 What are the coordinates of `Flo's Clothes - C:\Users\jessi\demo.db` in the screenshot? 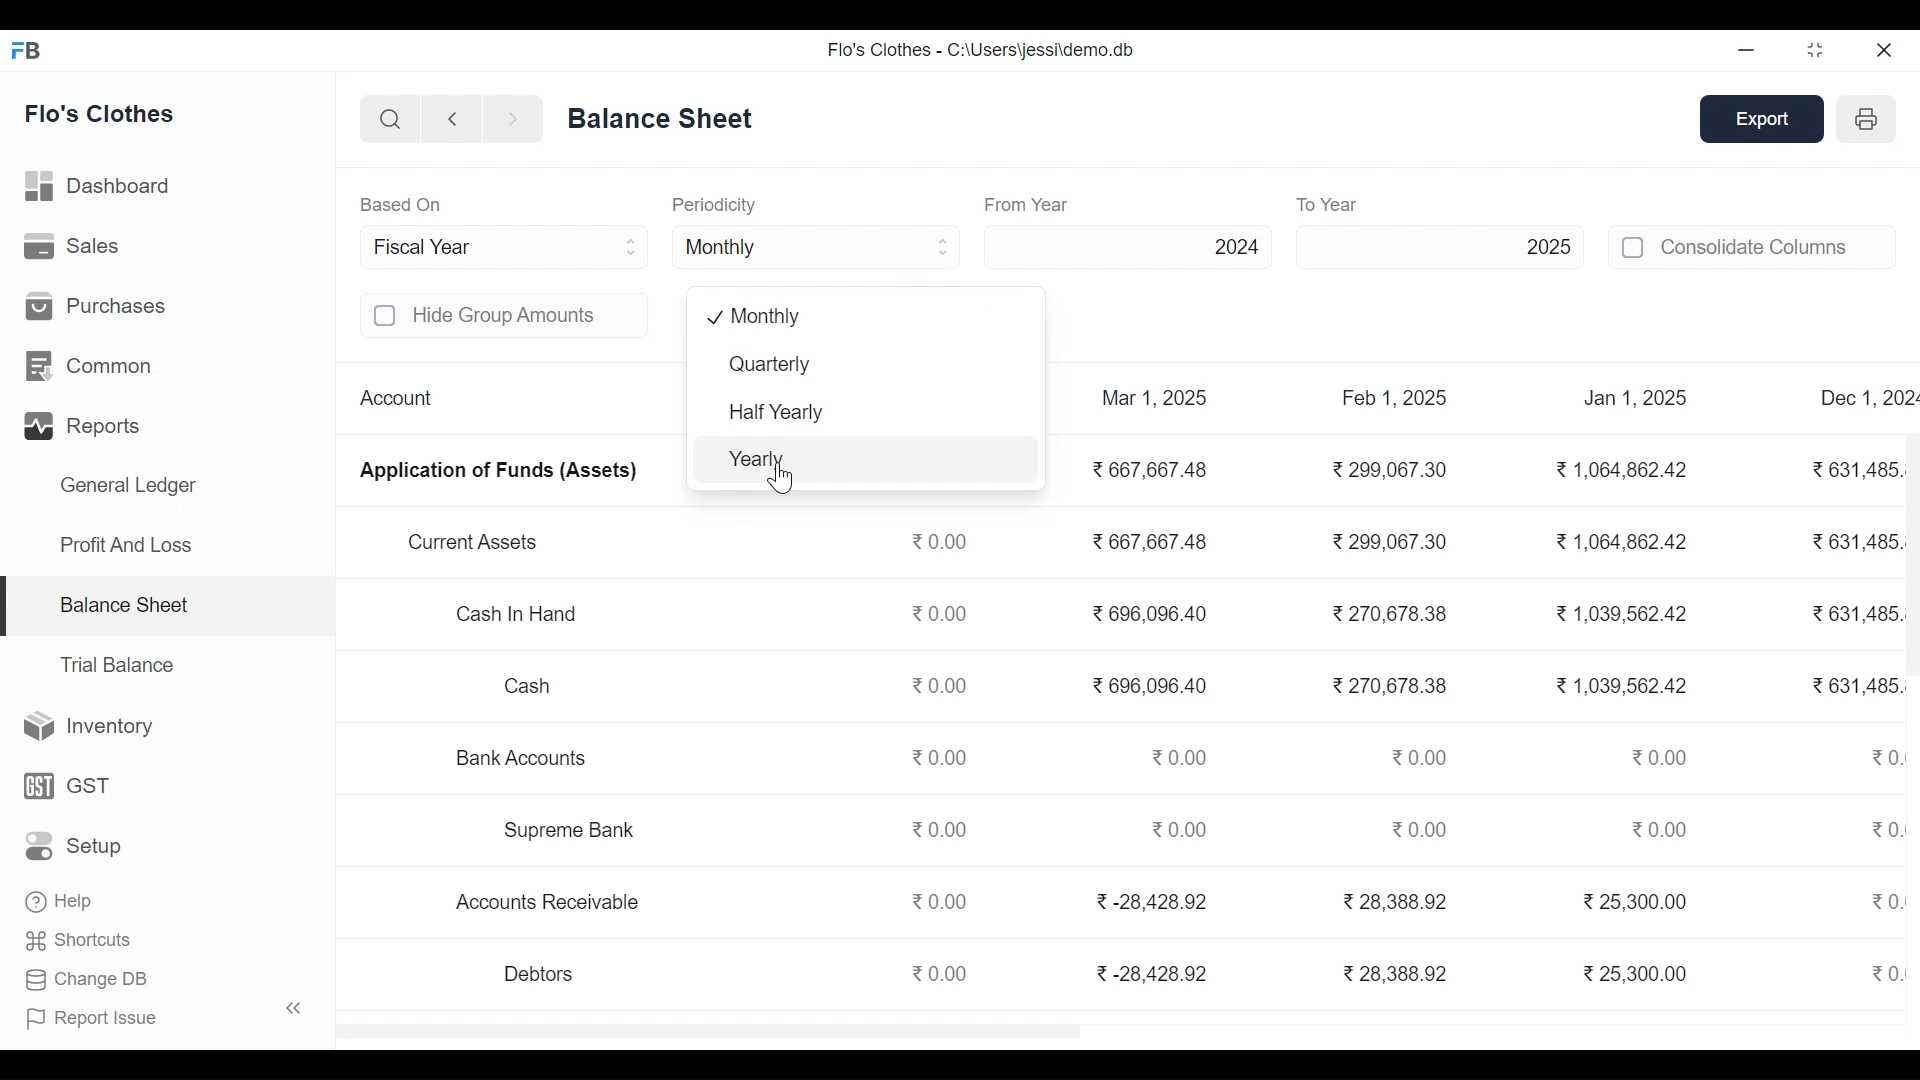 It's located at (980, 50).